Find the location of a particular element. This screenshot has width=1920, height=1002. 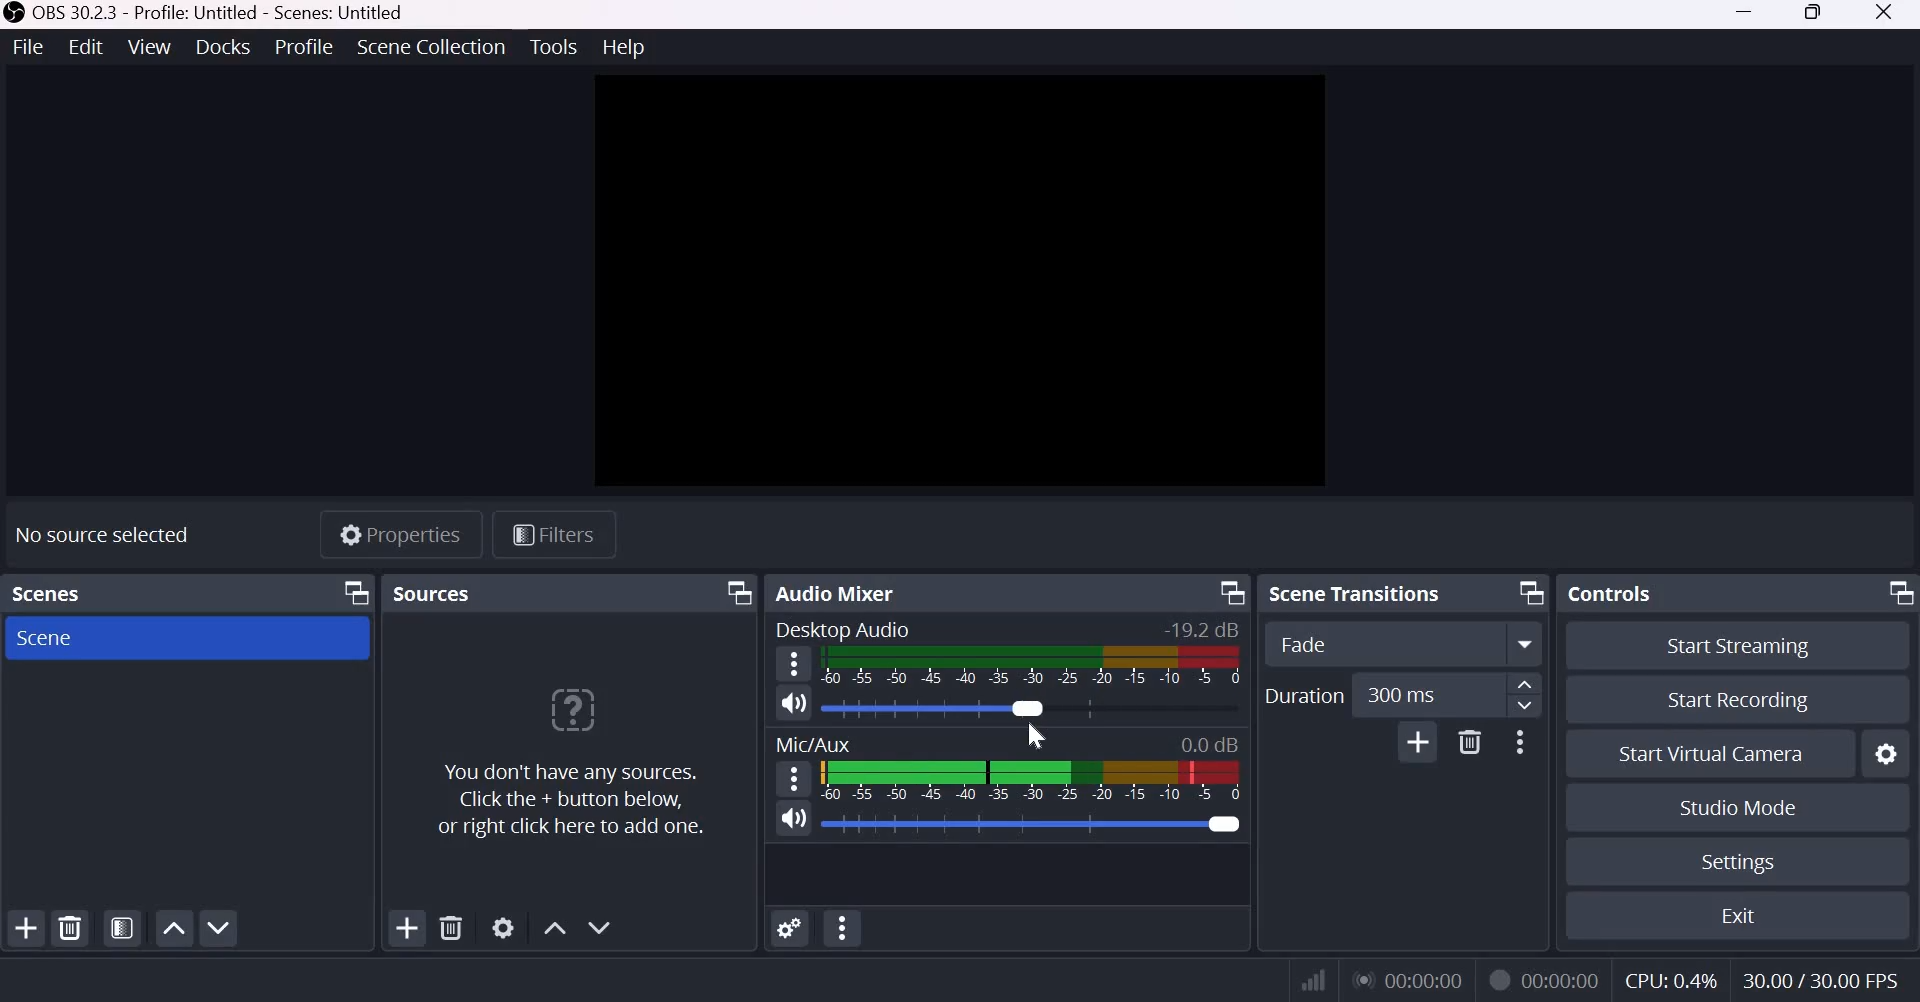

Move source(s) down is located at coordinates (600, 925).